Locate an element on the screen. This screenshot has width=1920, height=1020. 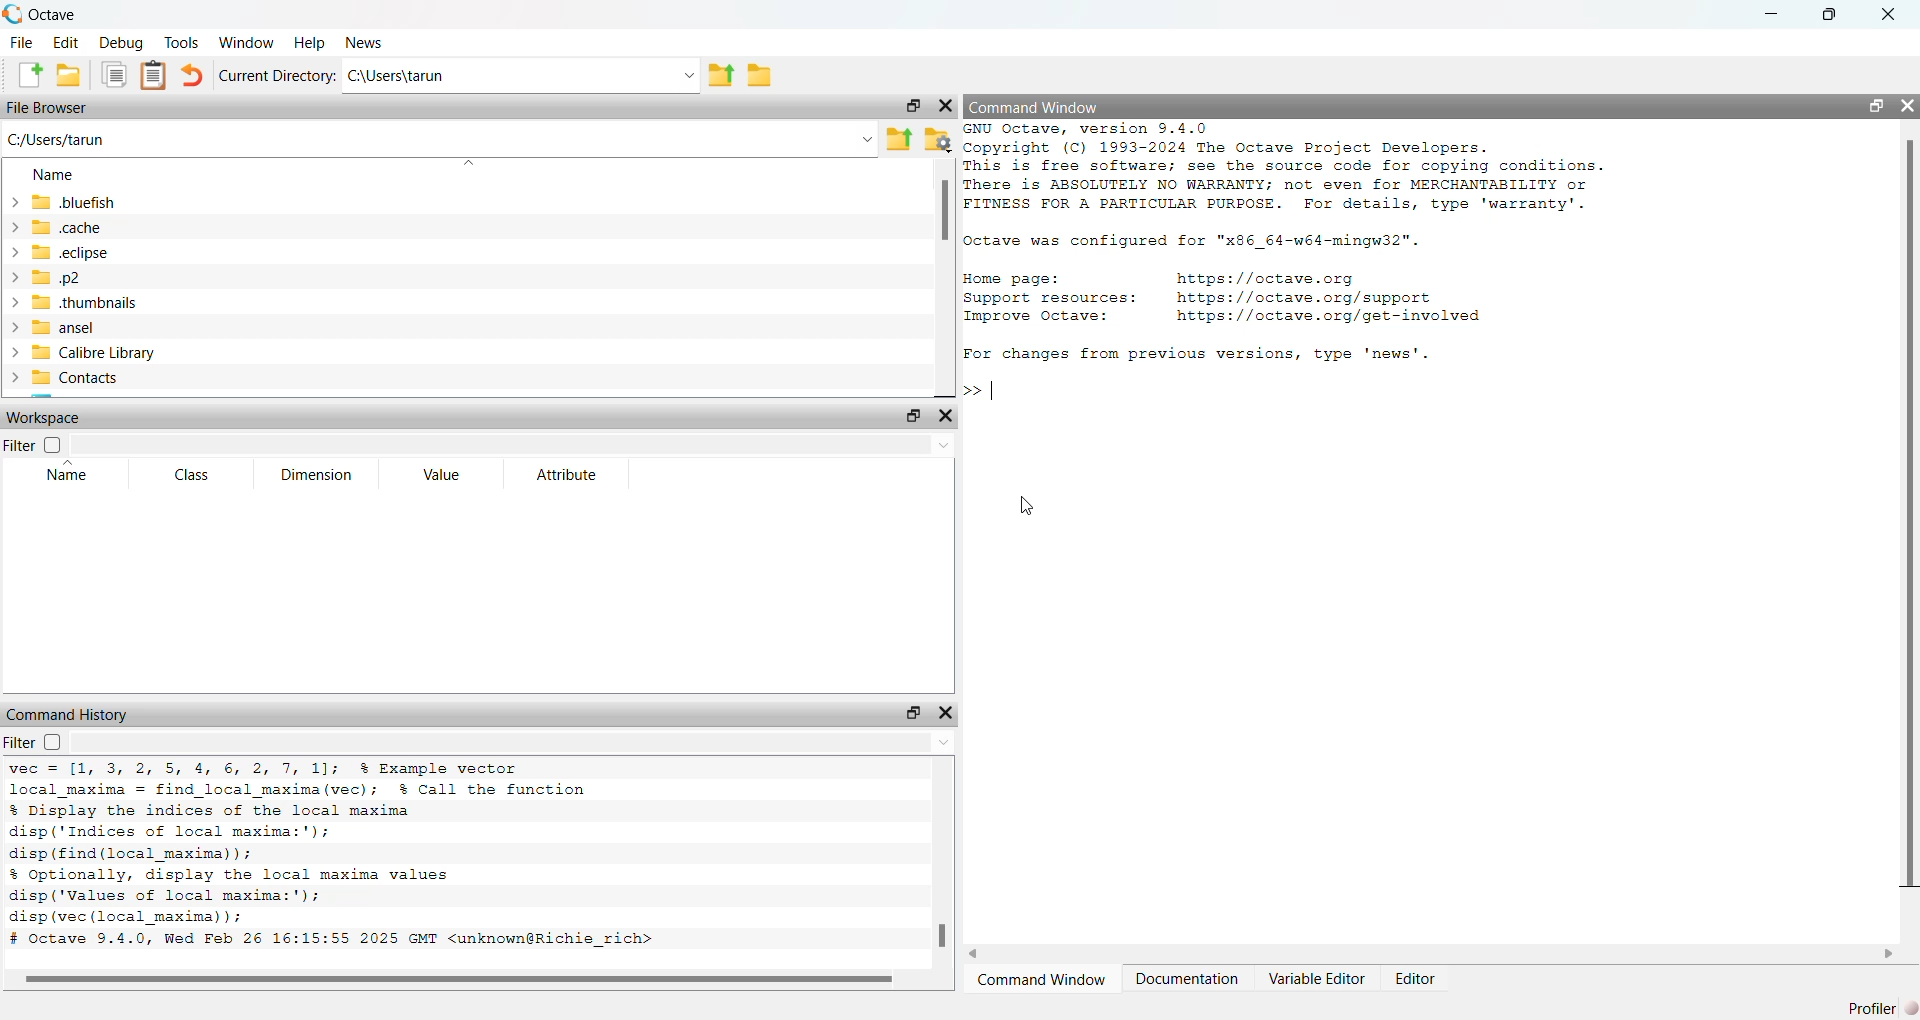
Enter text to filter the command history is located at coordinates (516, 743).